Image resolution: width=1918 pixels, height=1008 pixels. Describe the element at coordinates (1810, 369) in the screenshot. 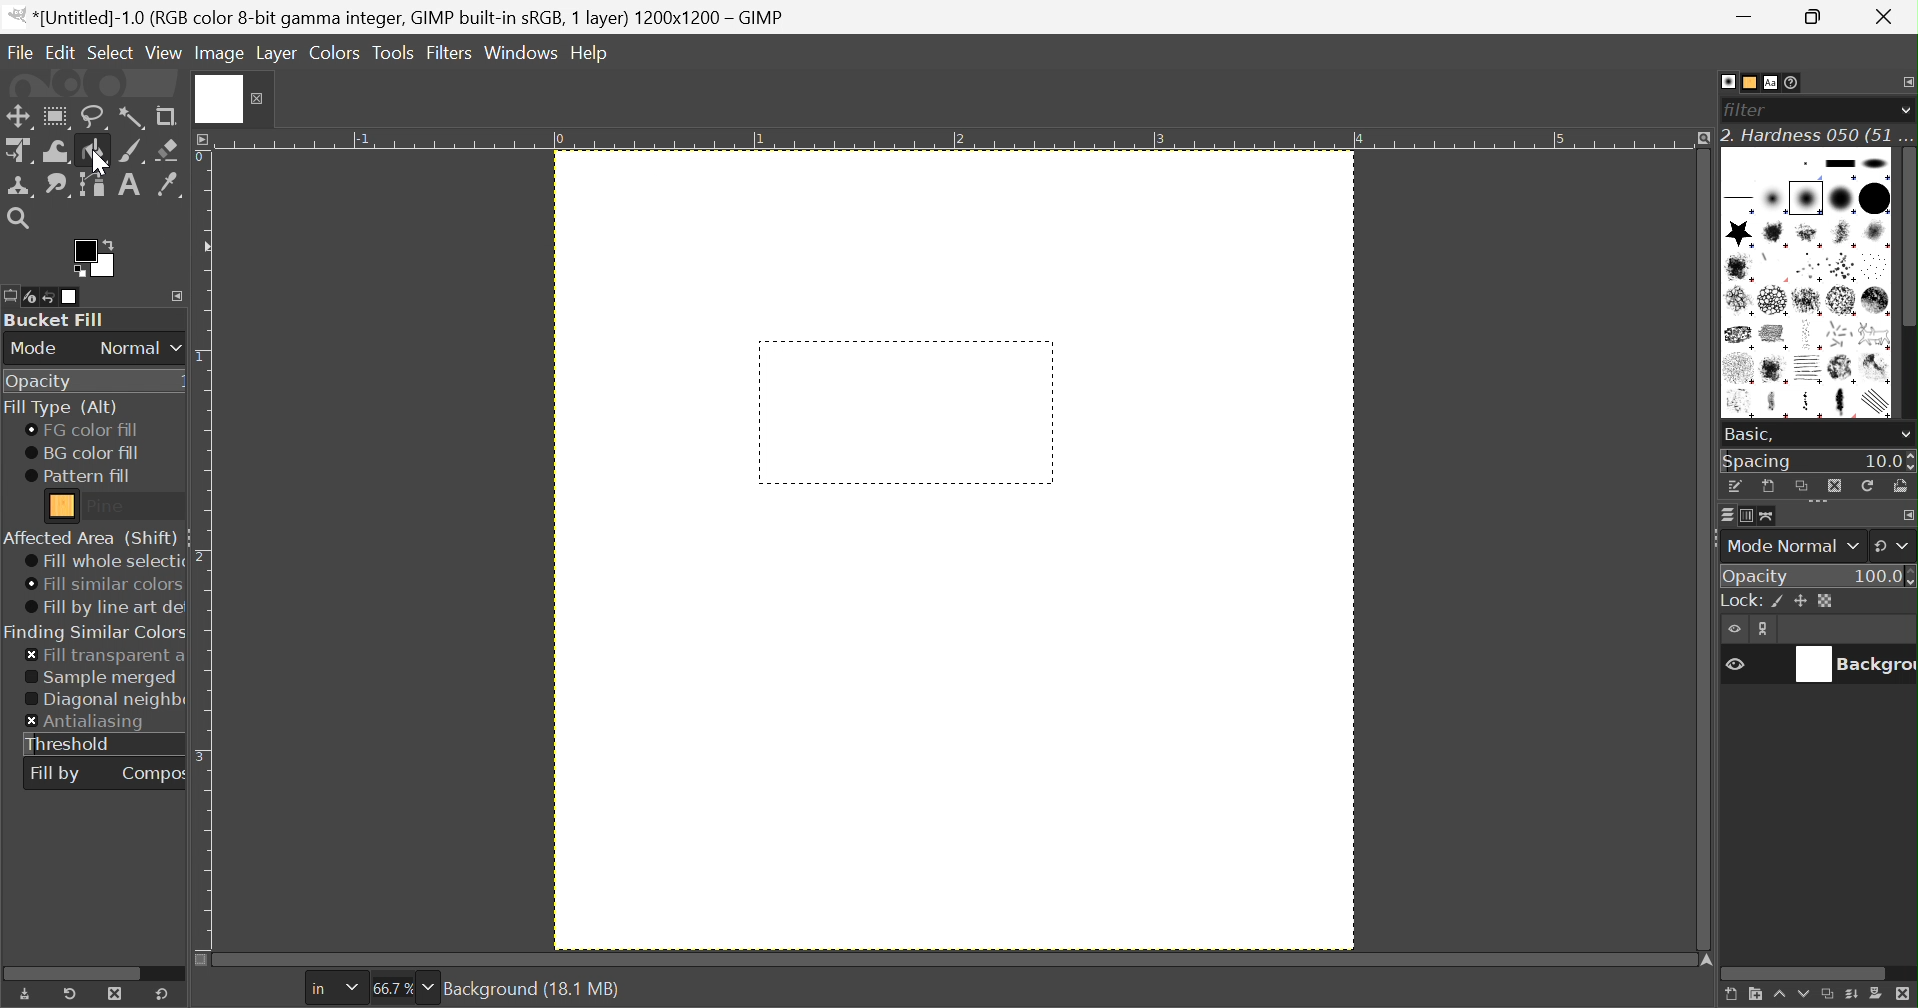

I see `Hatch Pen` at that location.